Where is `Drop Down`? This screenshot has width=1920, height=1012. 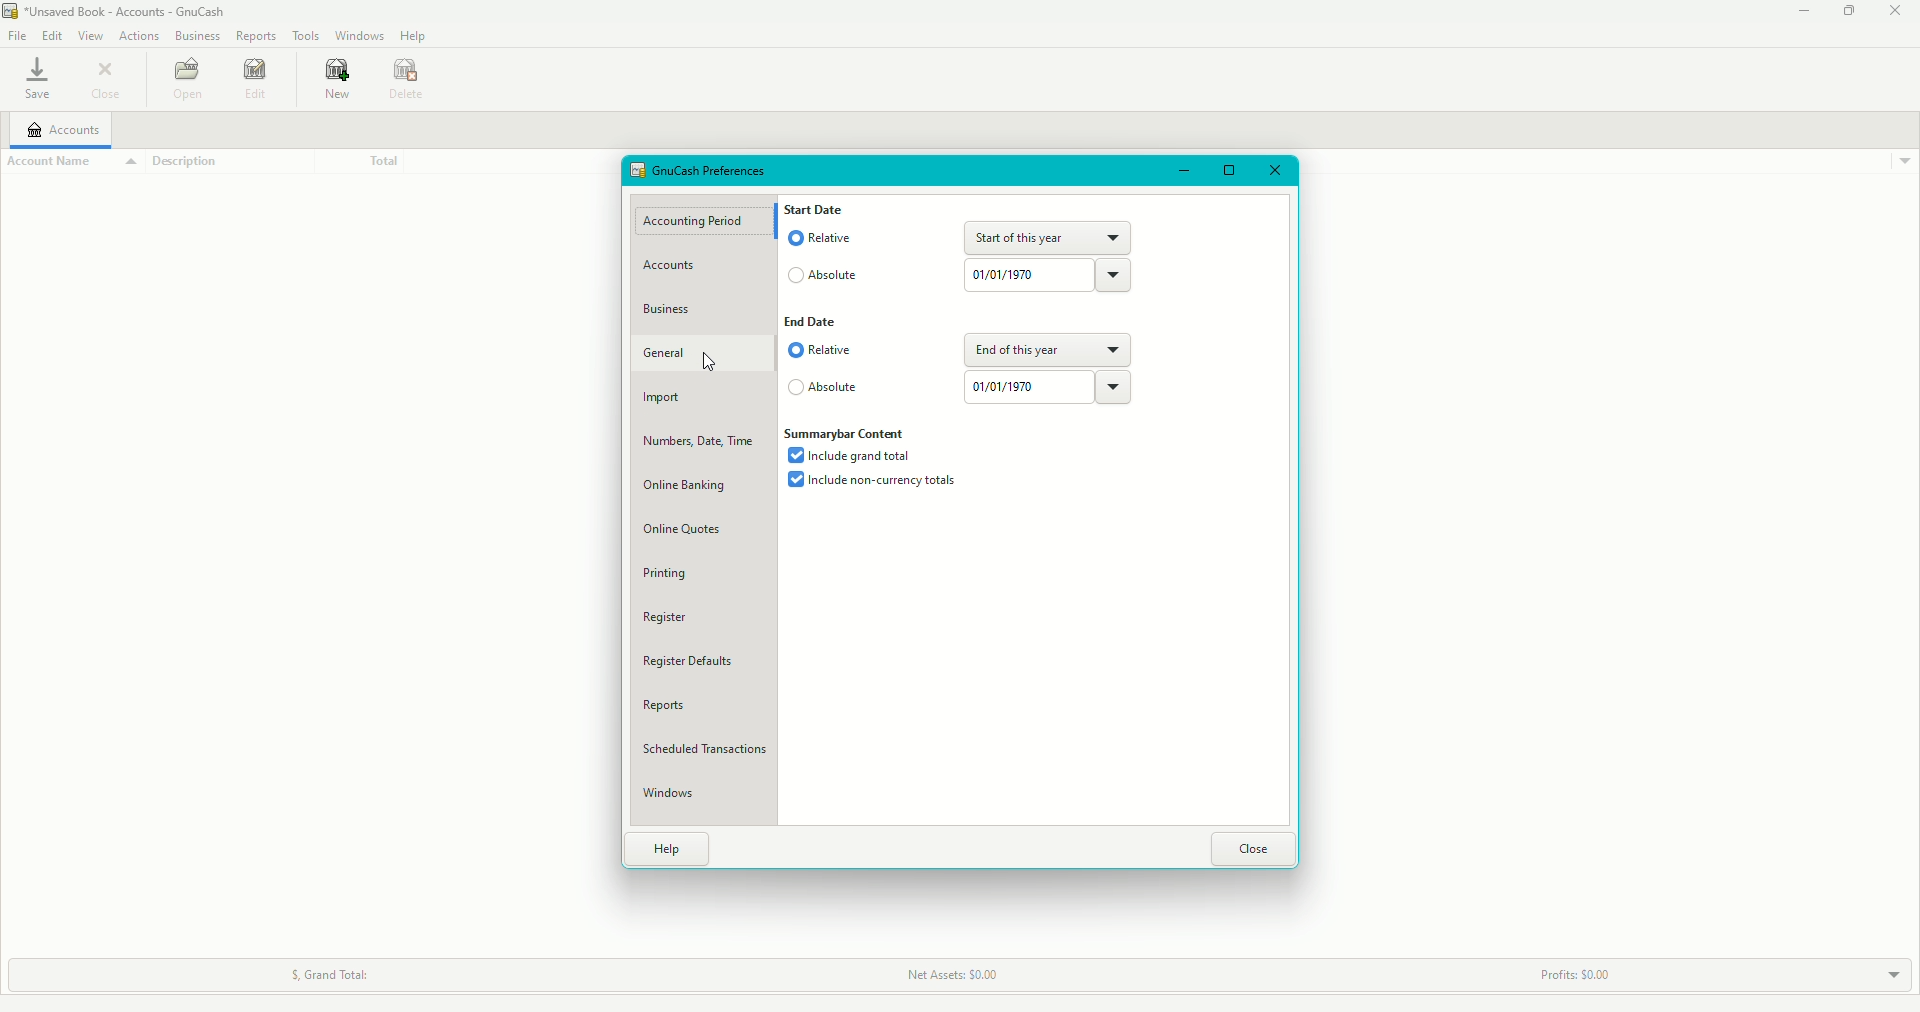
Drop Down is located at coordinates (1880, 973).